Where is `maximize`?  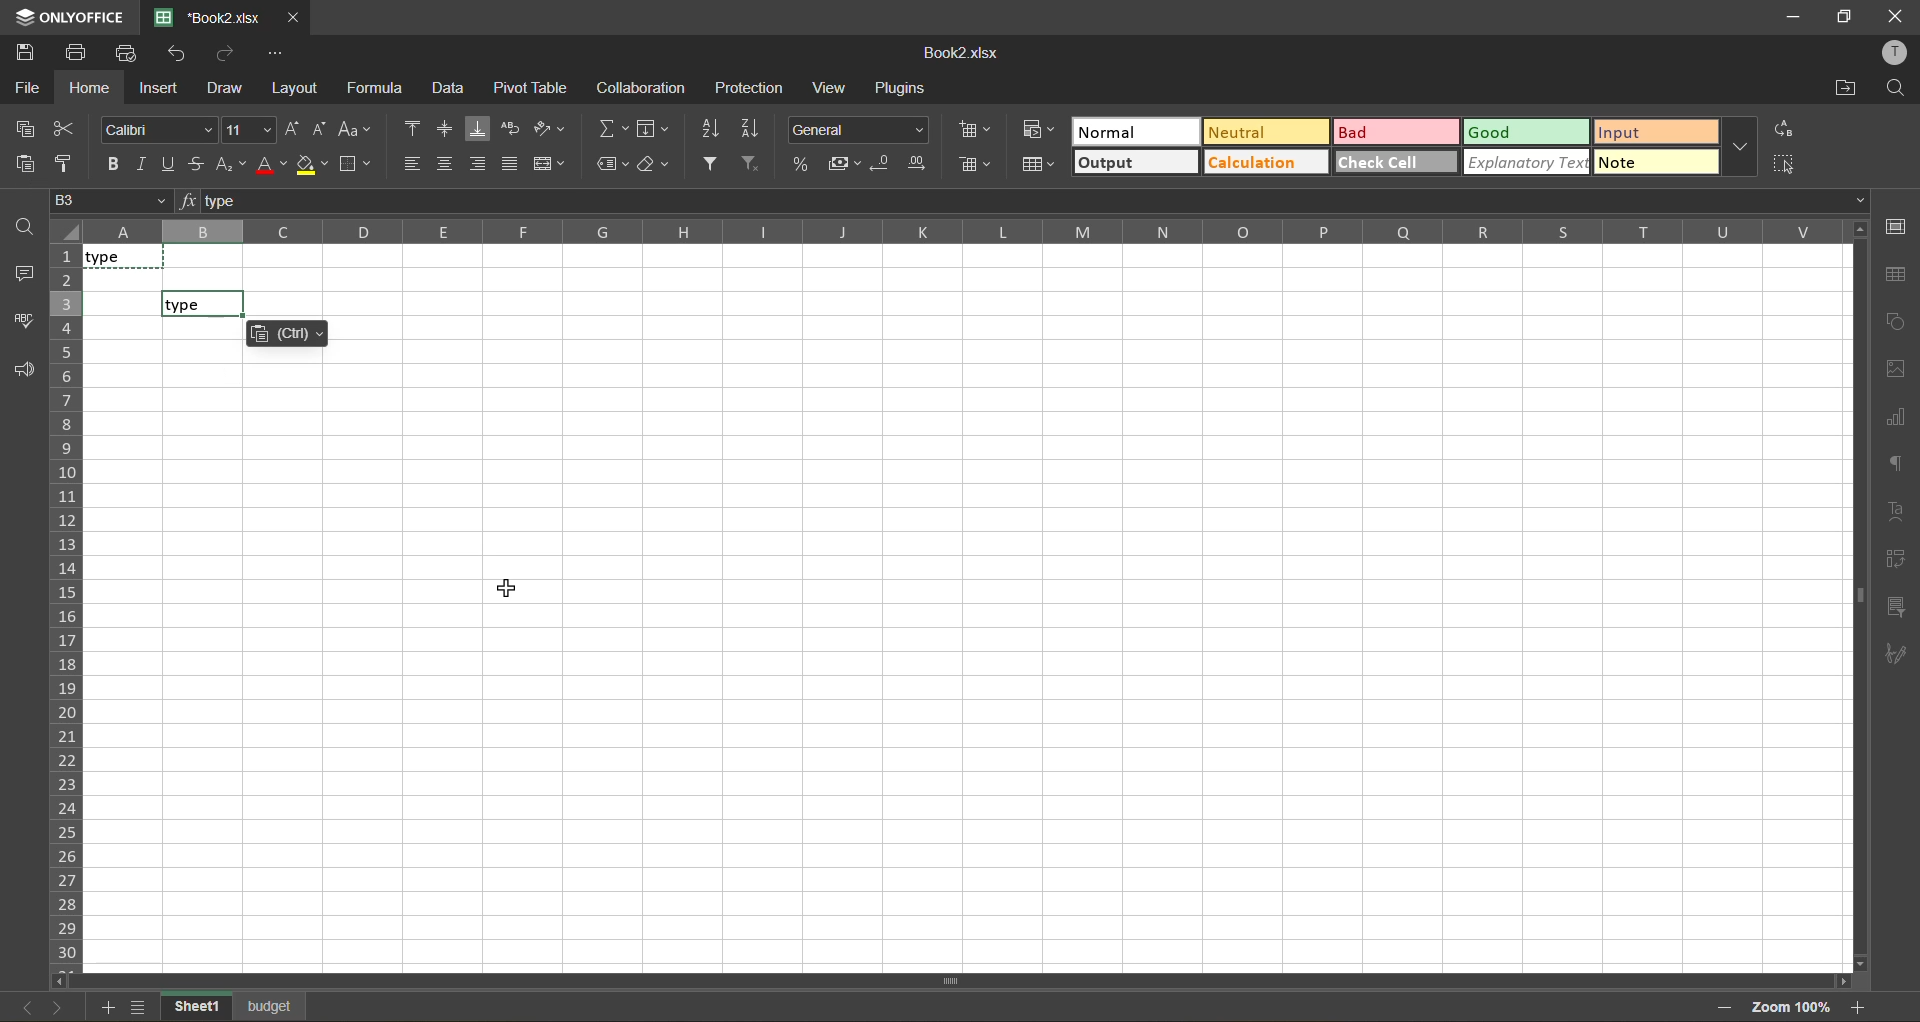
maximize is located at coordinates (1844, 15).